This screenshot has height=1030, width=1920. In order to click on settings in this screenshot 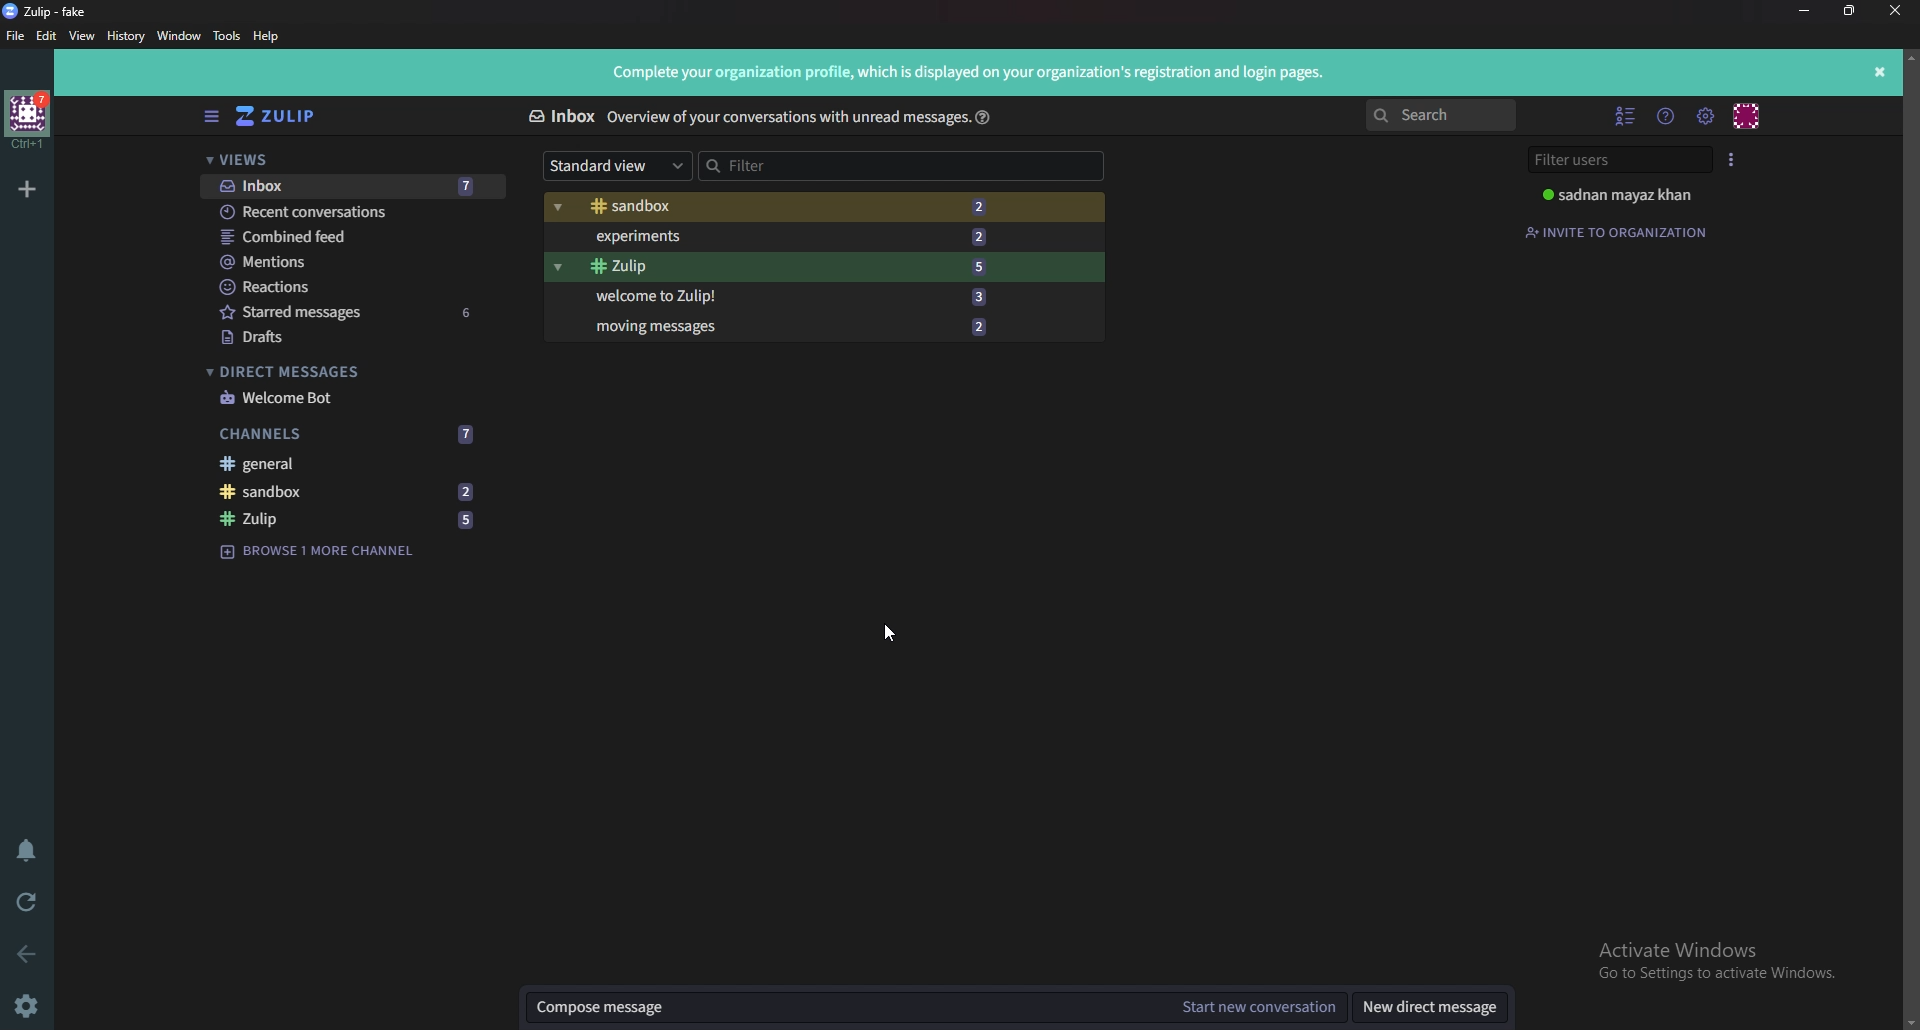, I will do `click(28, 1008)`.